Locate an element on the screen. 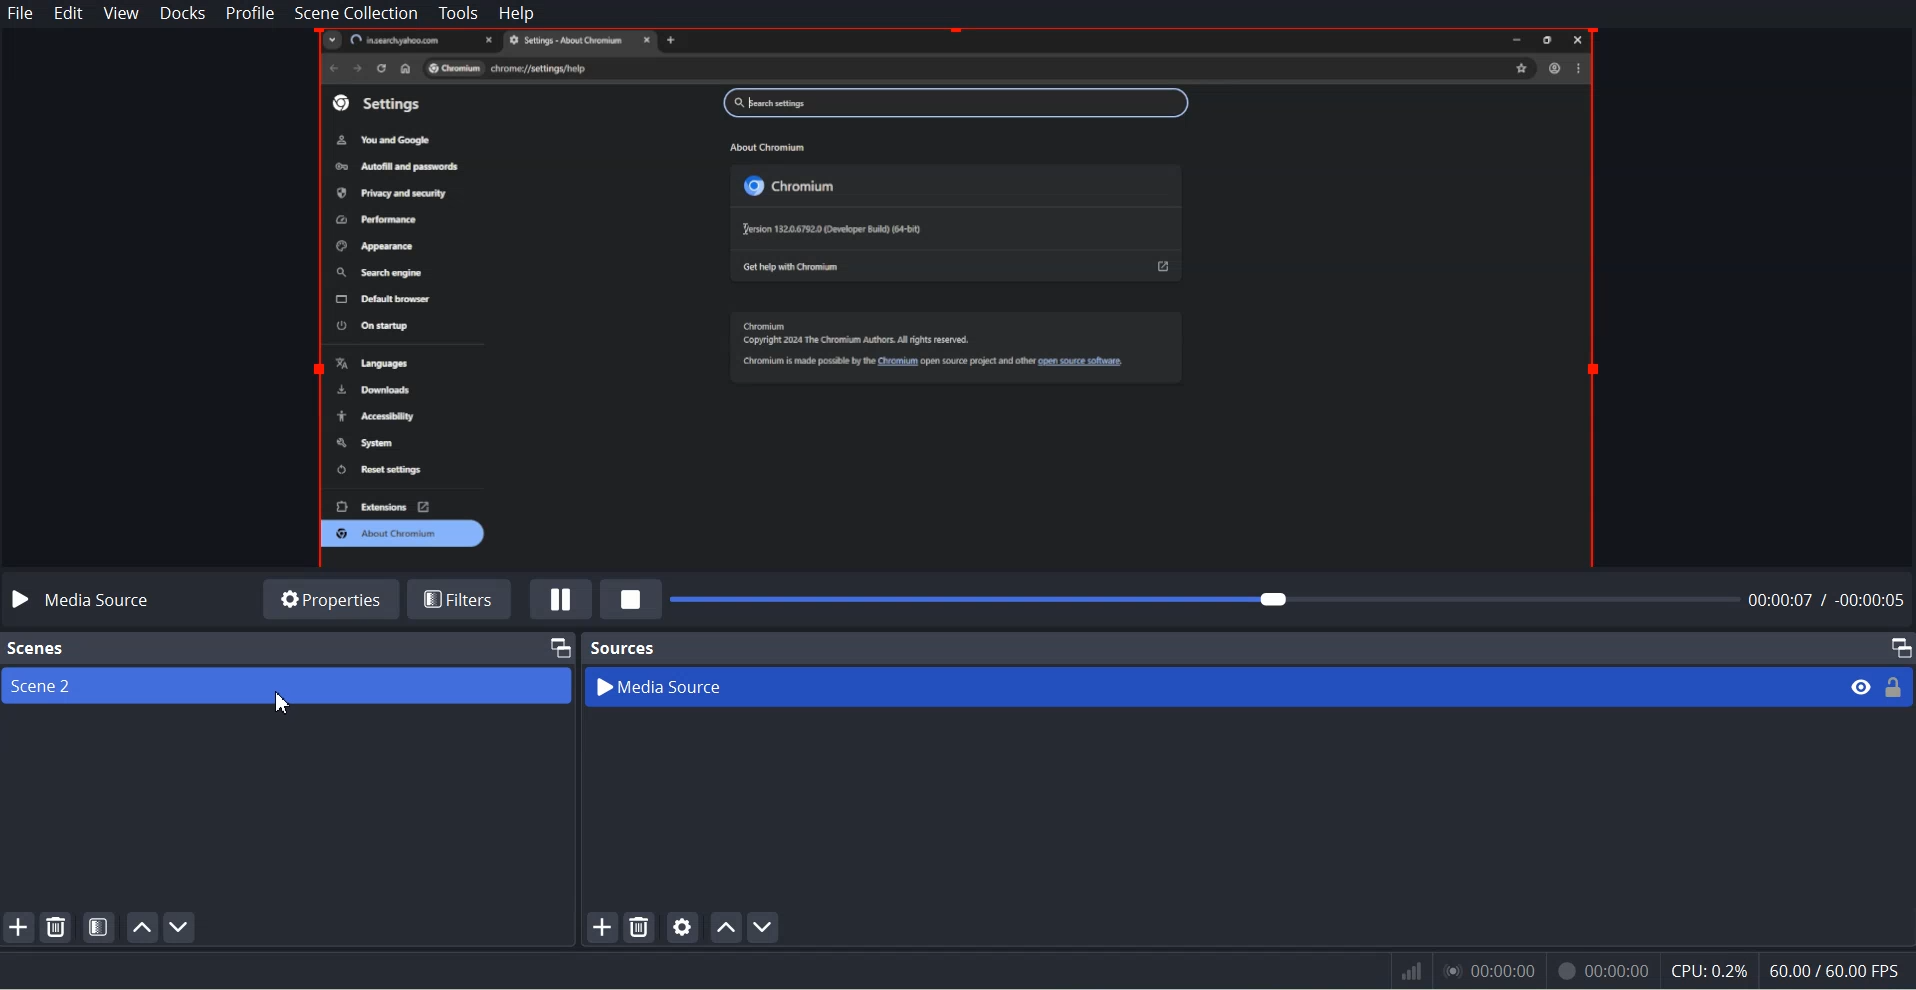 The height and width of the screenshot is (990, 1916). eye is located at coordinates (1862, 686).